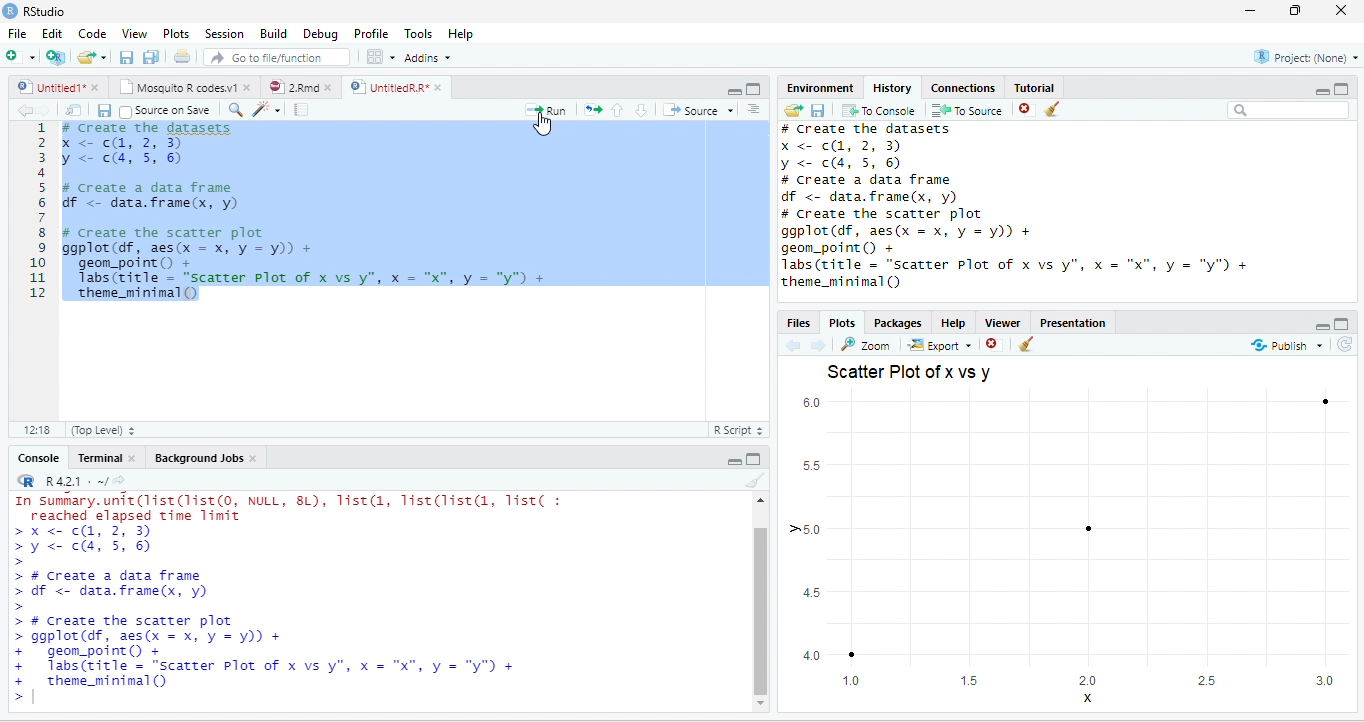 This screenshot has height=722, width=1364. What do you see at coordinates (462, 33) in the screenshot?
I see `Help` at bounding box center [462, 33].